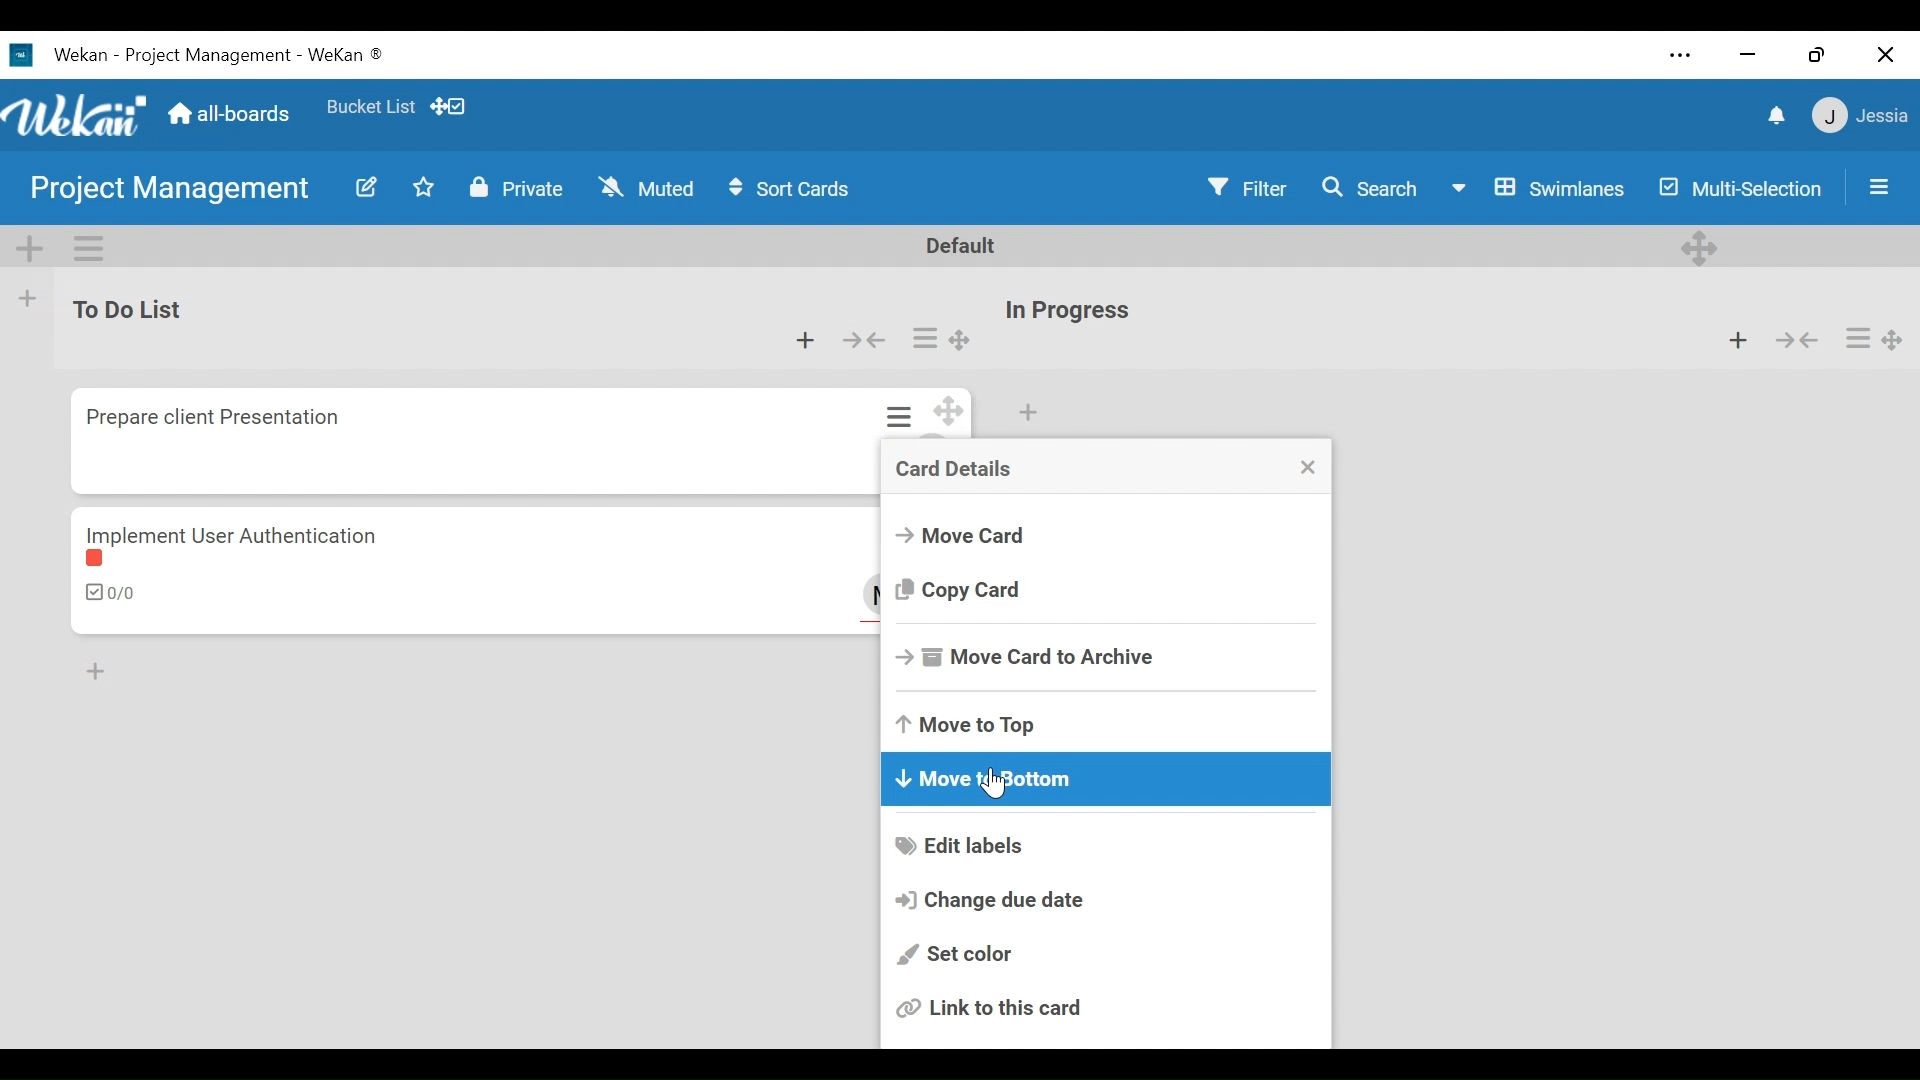 The width and height of the screenshot is (1920, 1080). Describe the element at coordinates (958, 846) in the screenshot. I see `Edit labels` at that location.